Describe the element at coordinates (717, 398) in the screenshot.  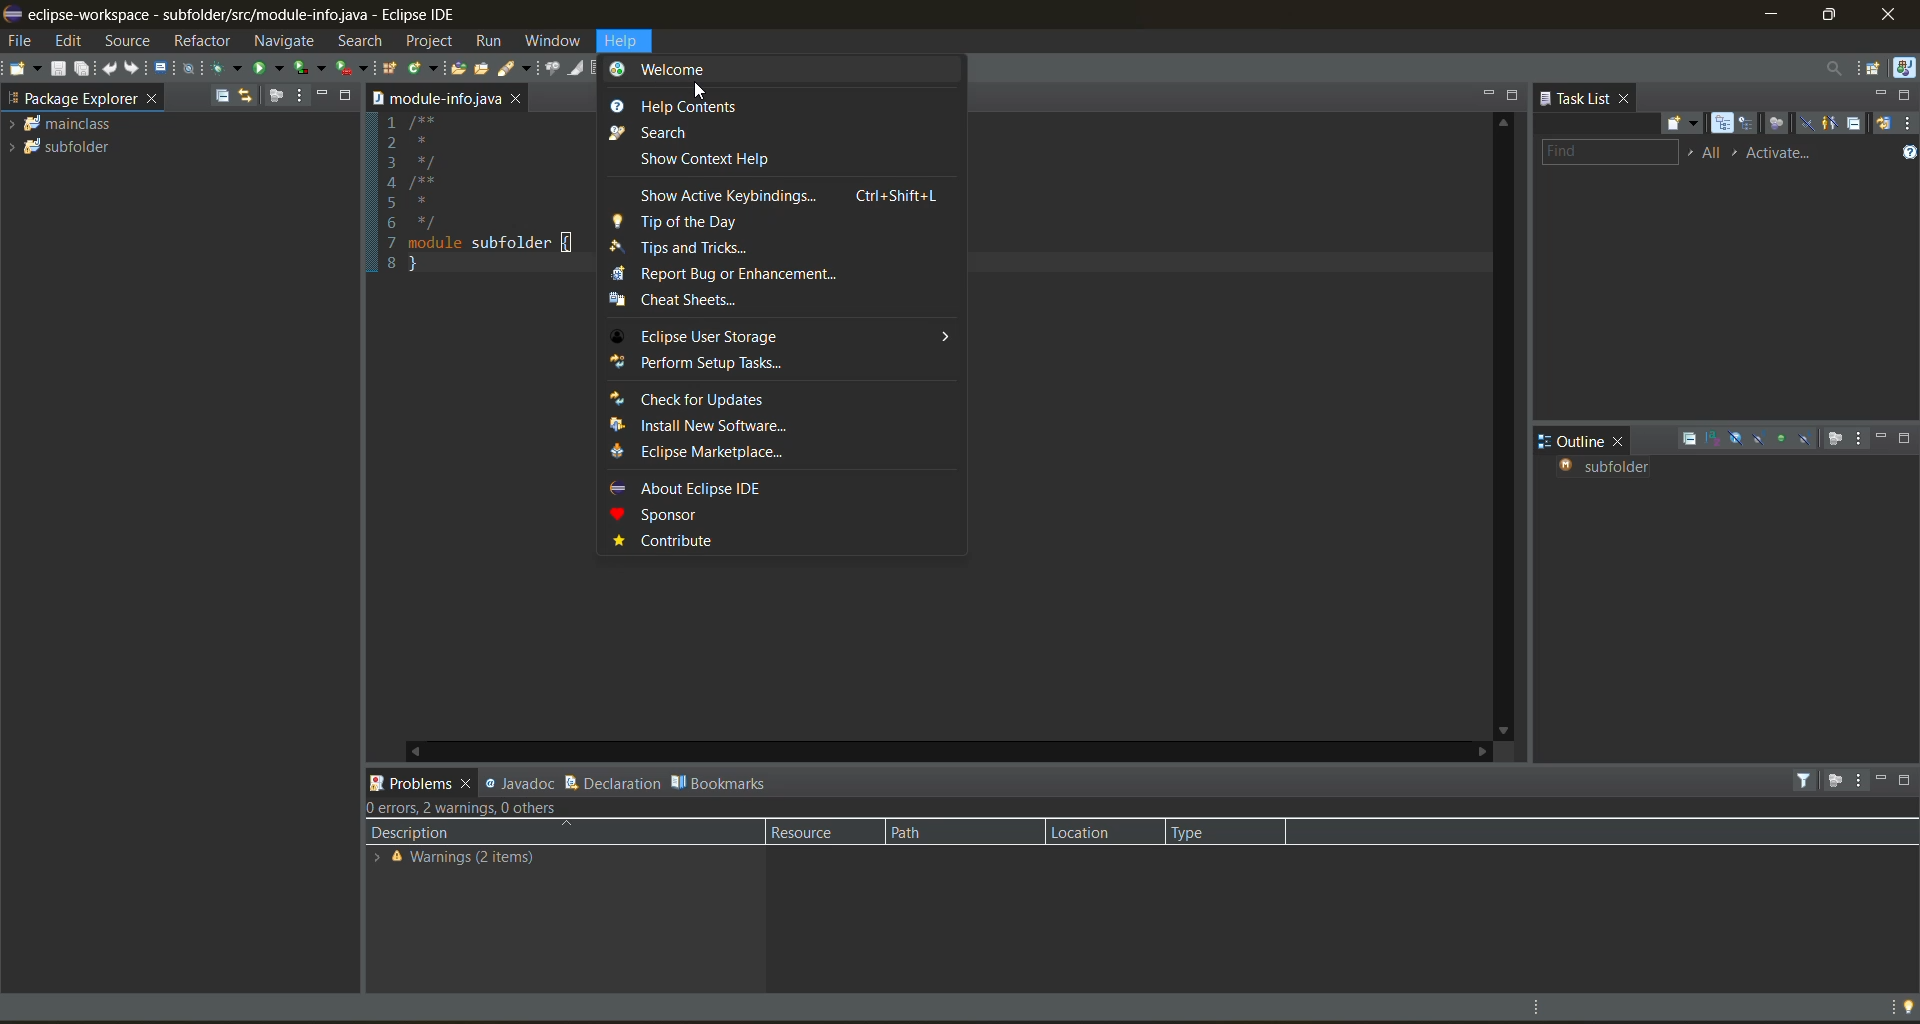
I see `check for updates` at that location.